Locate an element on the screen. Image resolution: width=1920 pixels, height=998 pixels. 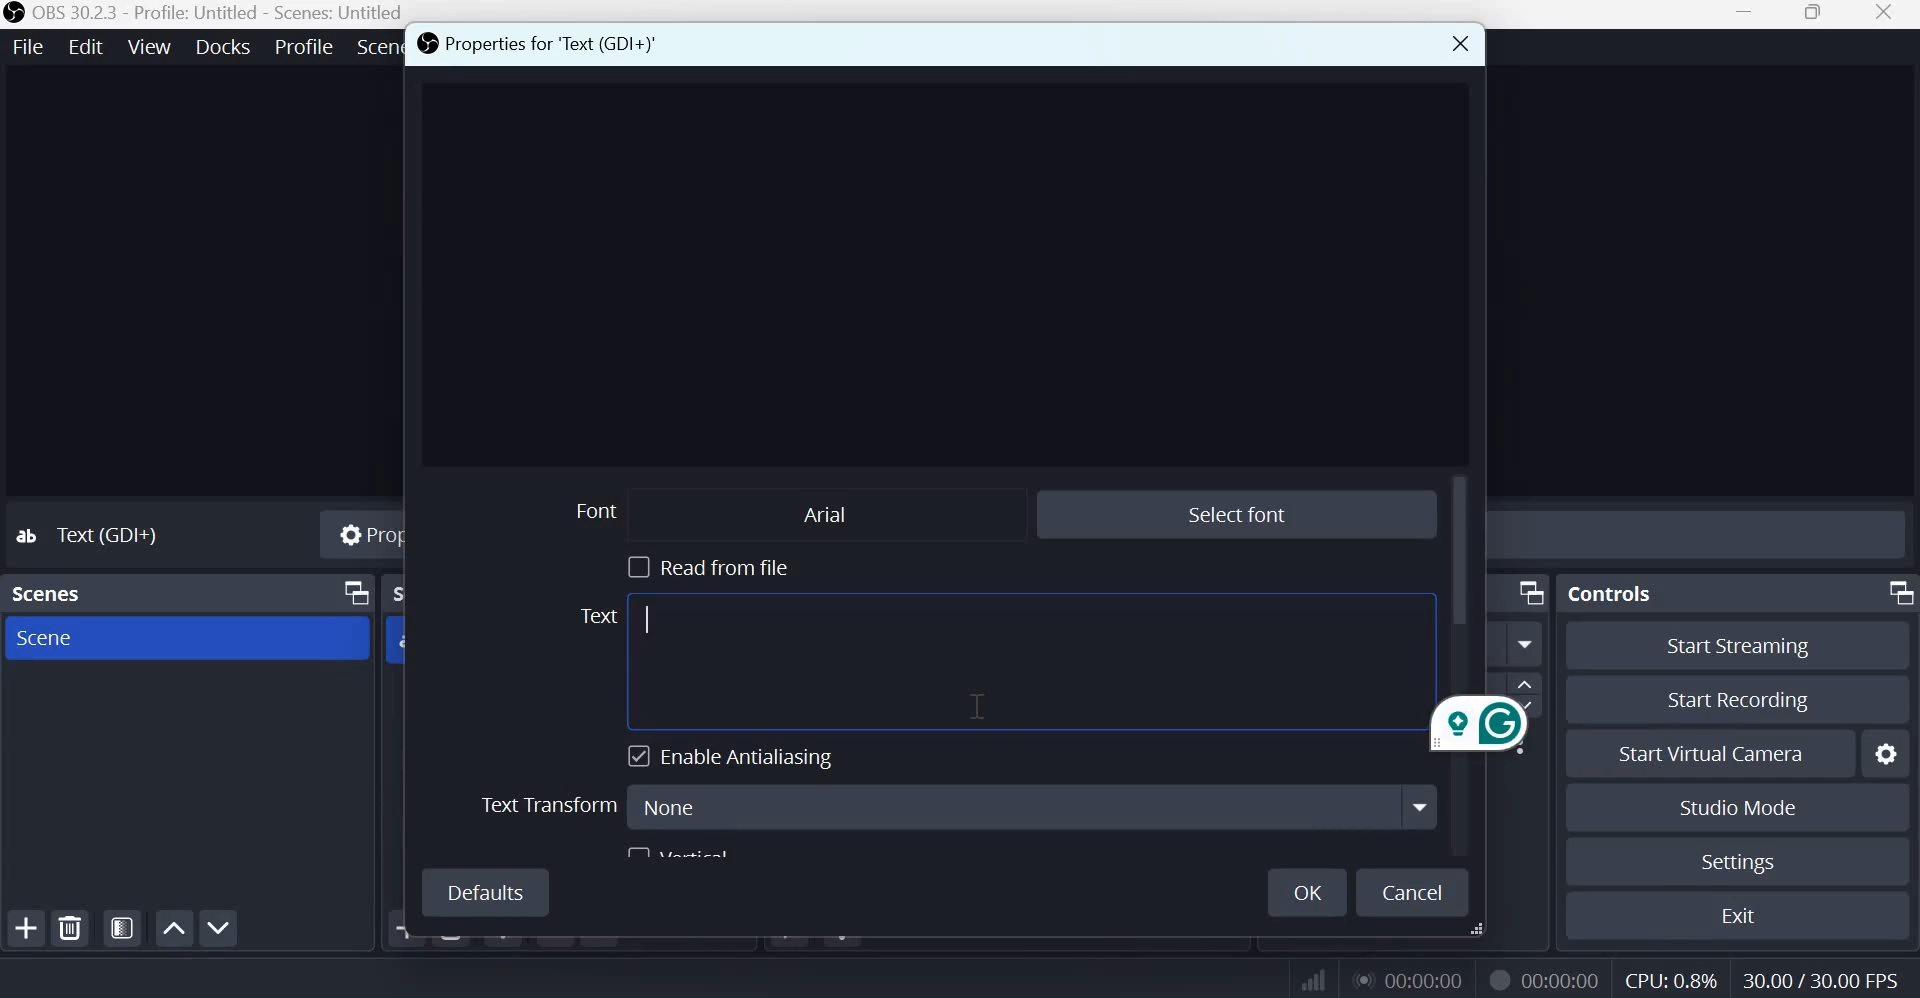
None is located at coordinates (1031, 804).